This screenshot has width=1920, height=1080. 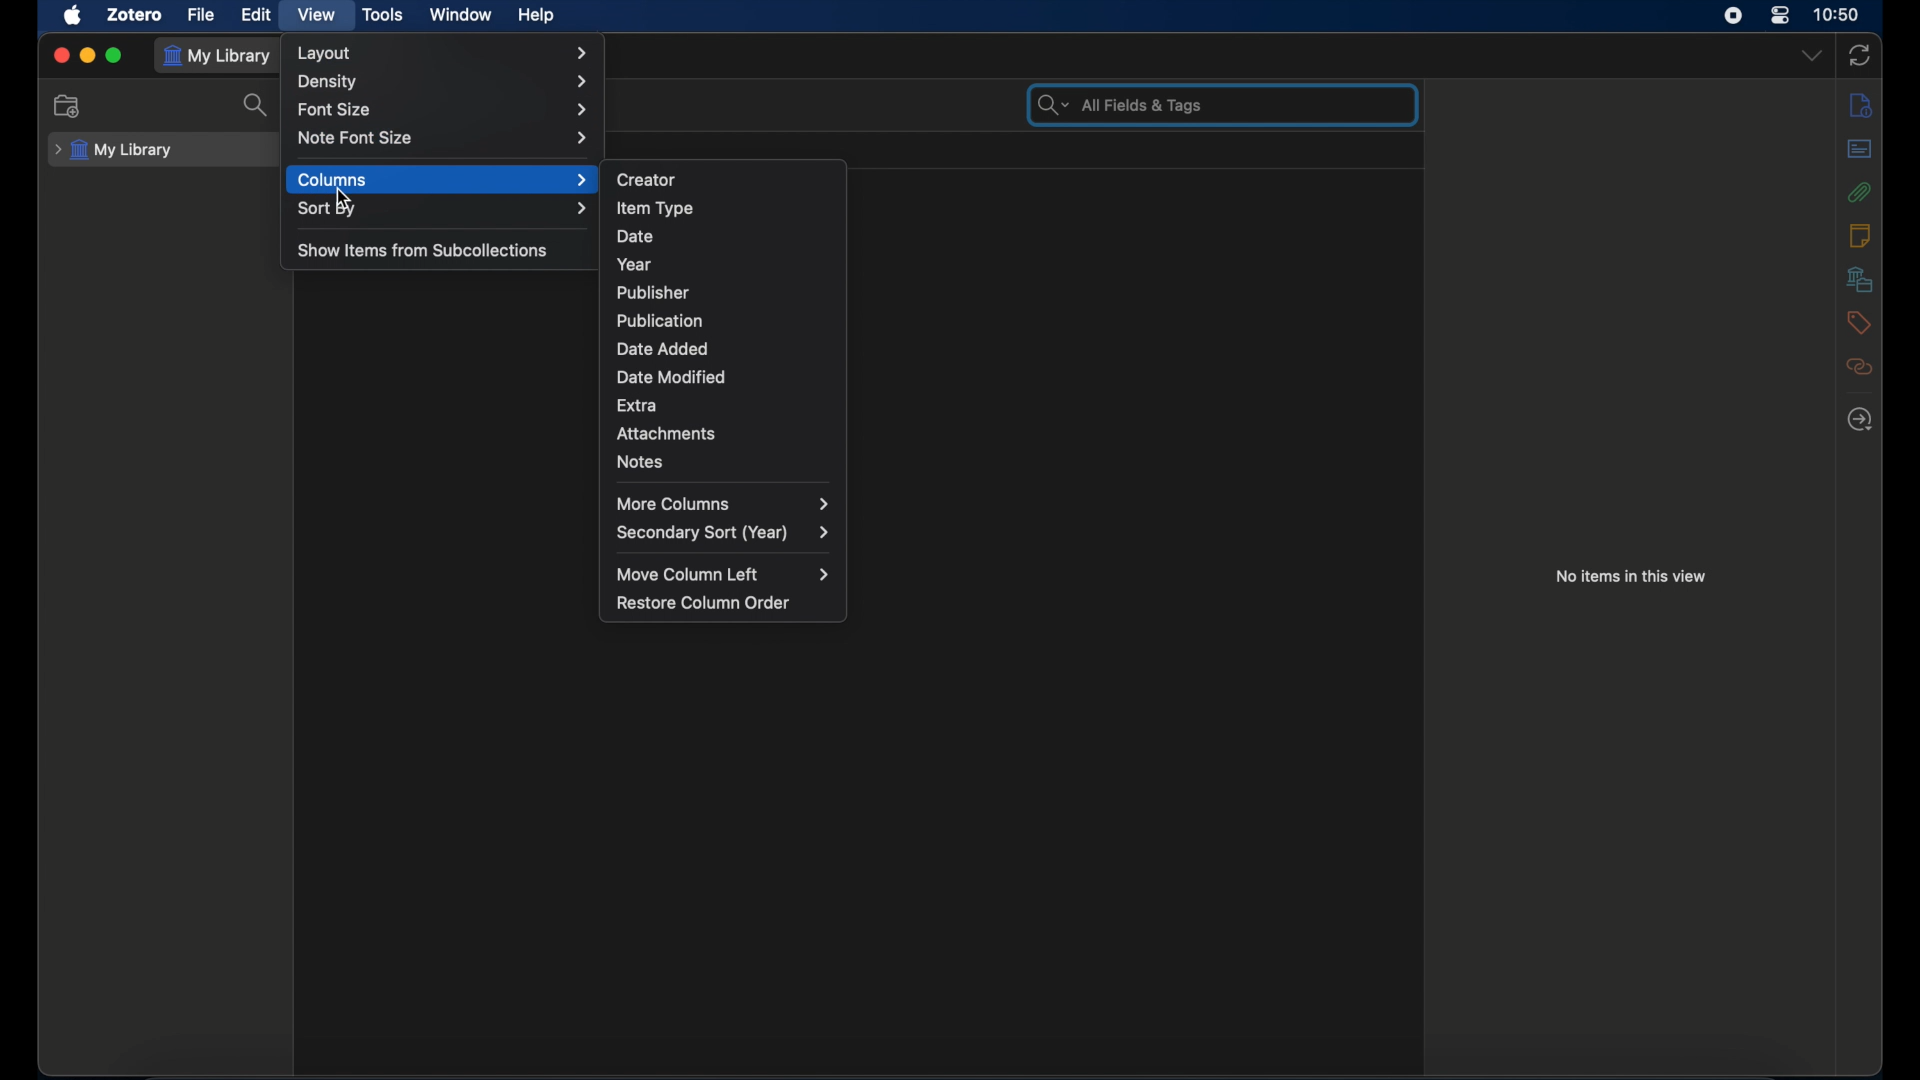 What do you see at coordinates (443, 208) in the screenshot?
I see `sort by` at bounding box center [443, 208].